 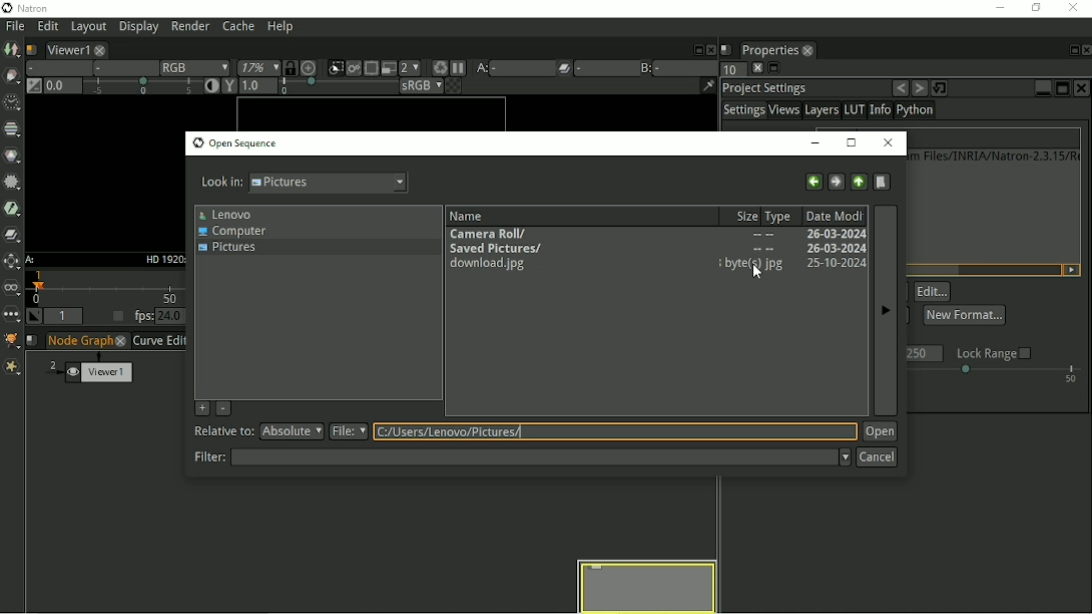 What do you see at coordinates (73, 48) in the screenshot?
I see `Viewer1` at bounding box center [73, 48].